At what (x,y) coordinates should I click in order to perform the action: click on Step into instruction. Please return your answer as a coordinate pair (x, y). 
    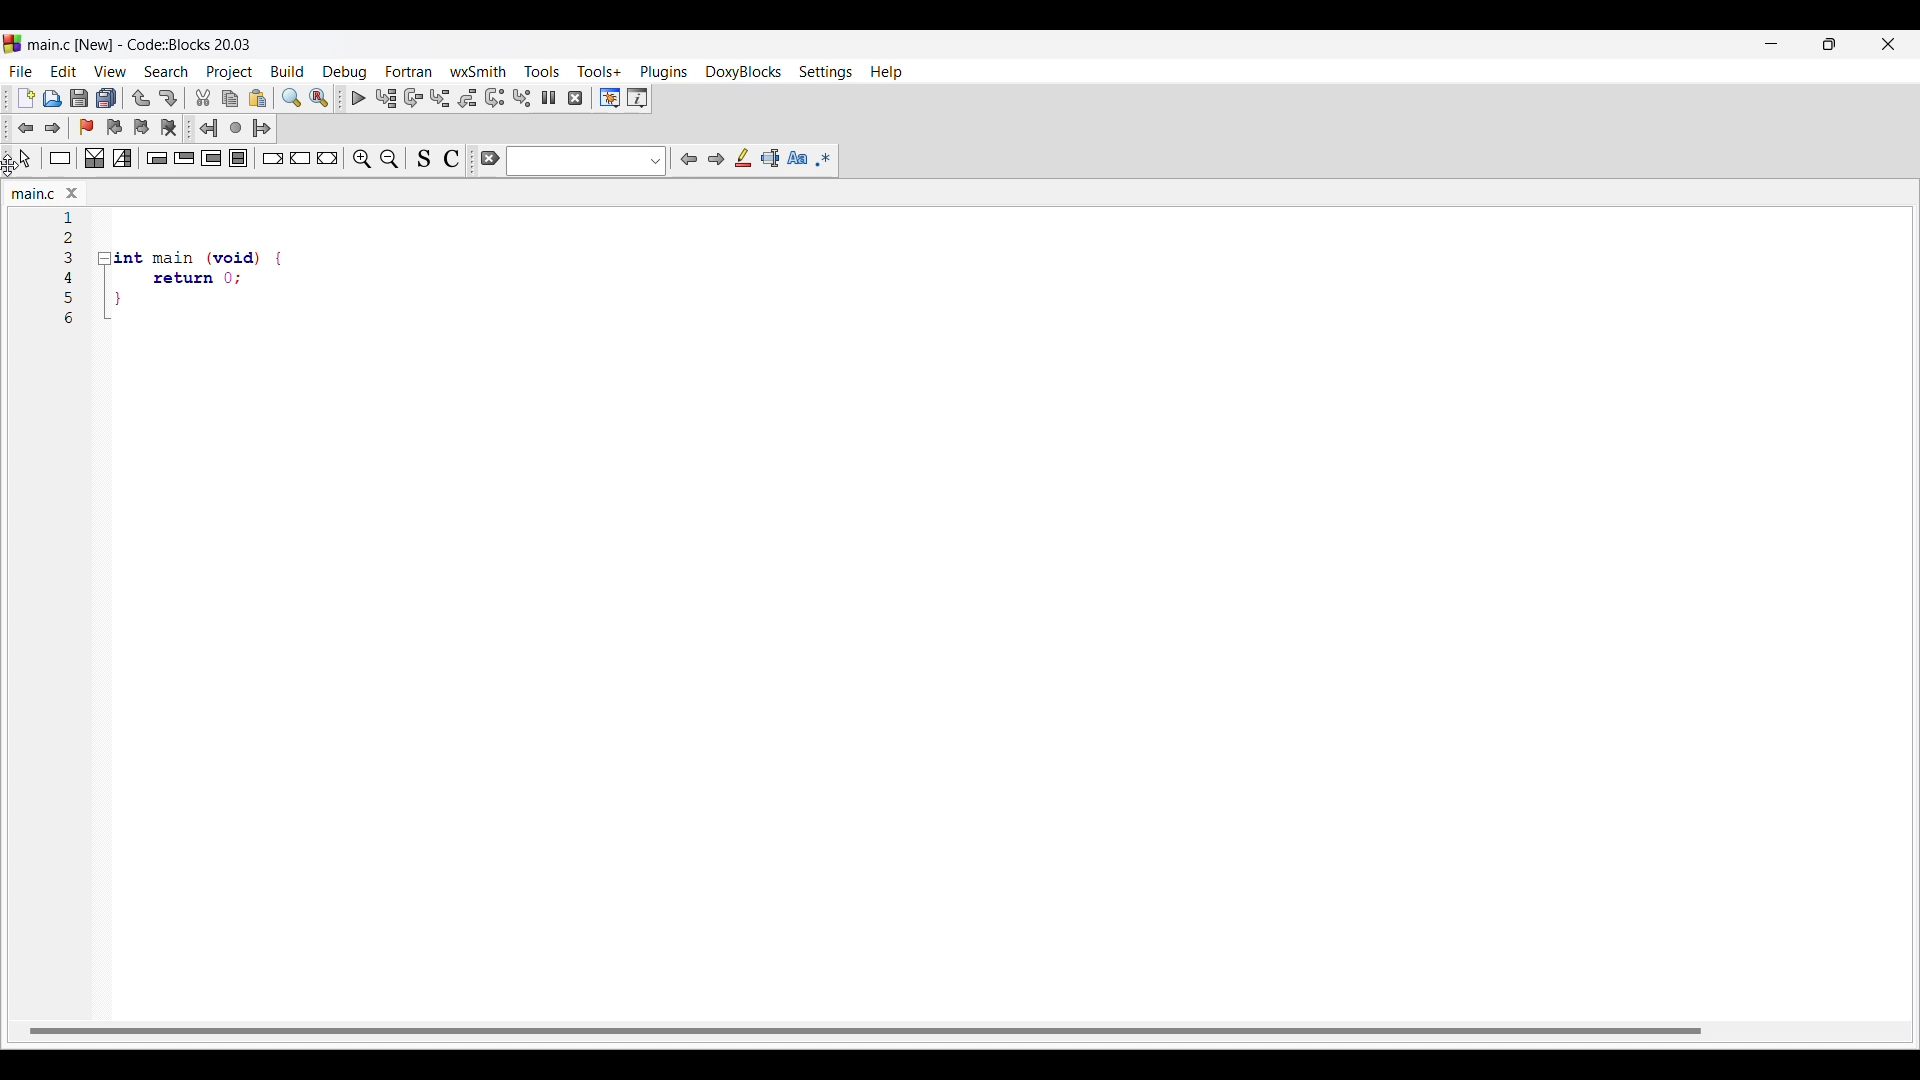
    Looking at the image, I should click on (522, 98).